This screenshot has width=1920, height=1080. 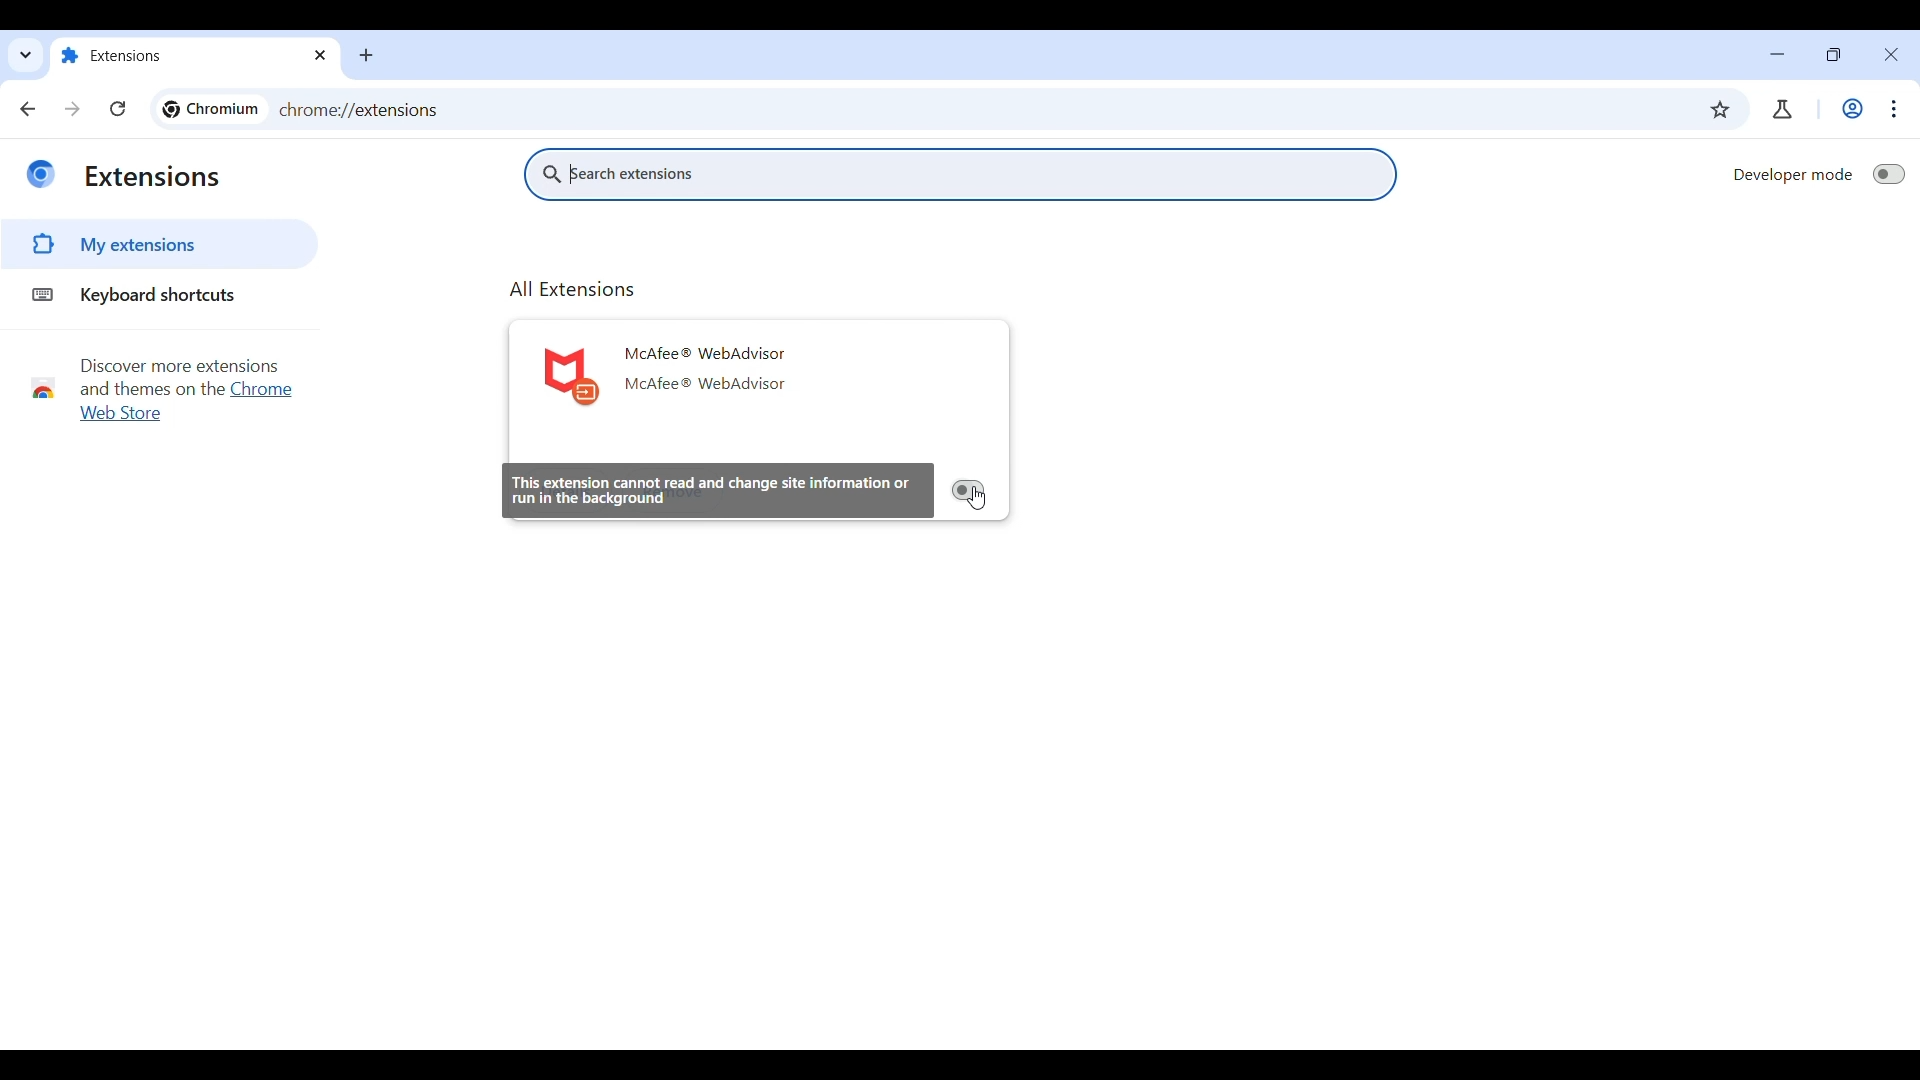 What do you see at coordinates (1793, 174) in the screenshot?
I see `Developer mode` at bounding box center [1793, 174].